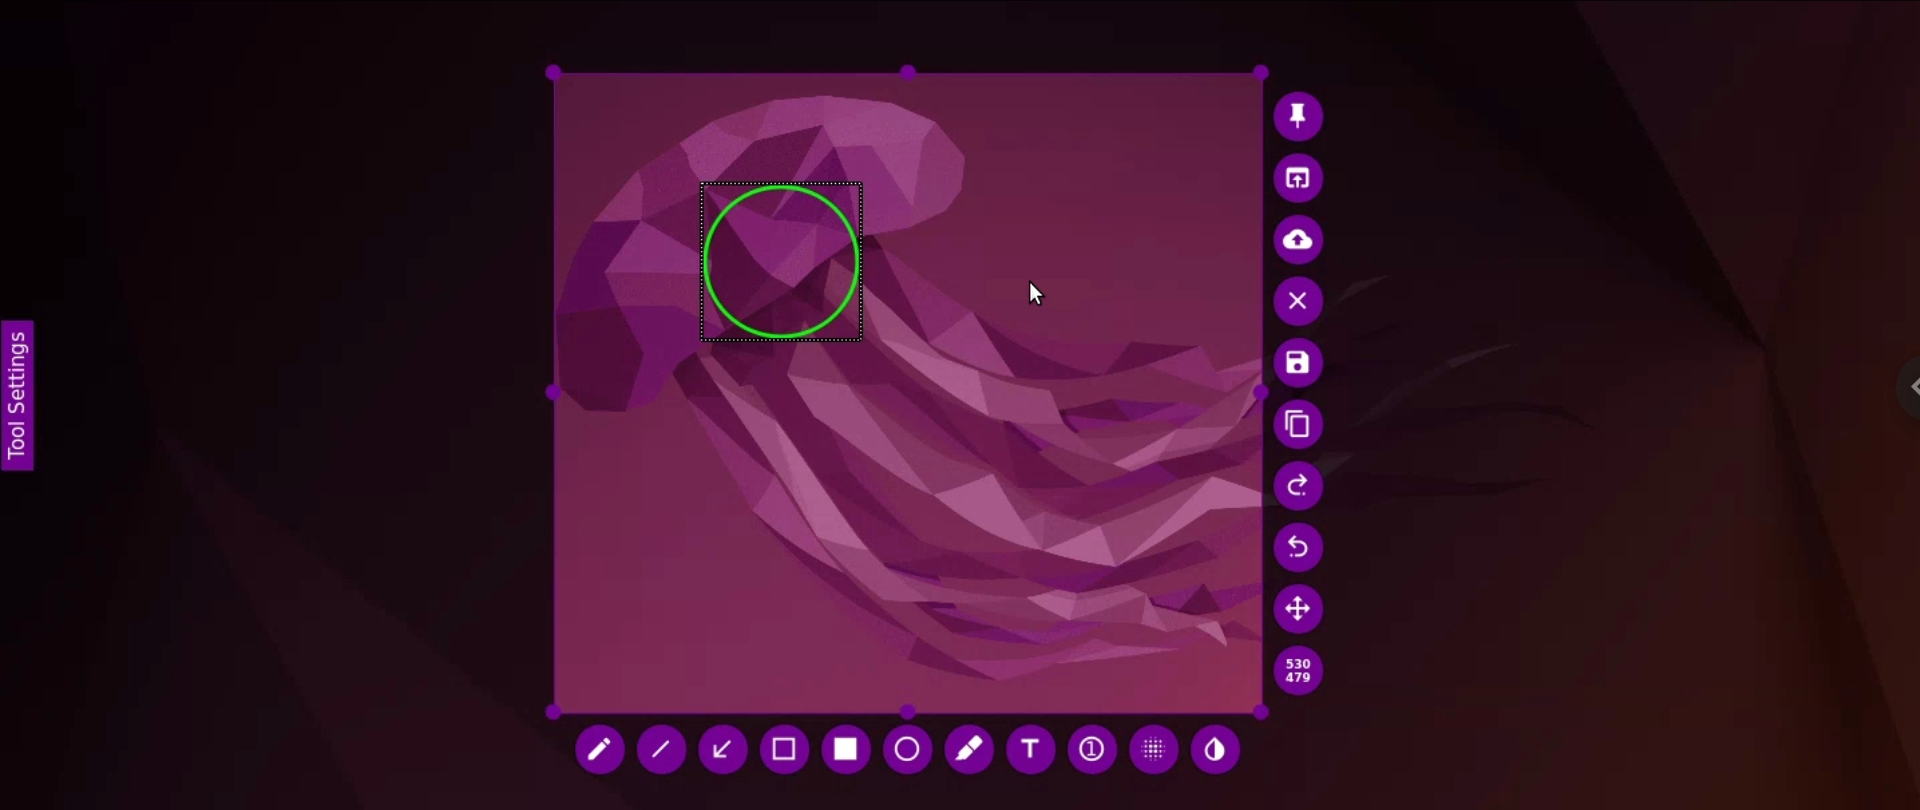  I want to click on copy, so click(1298, 424).